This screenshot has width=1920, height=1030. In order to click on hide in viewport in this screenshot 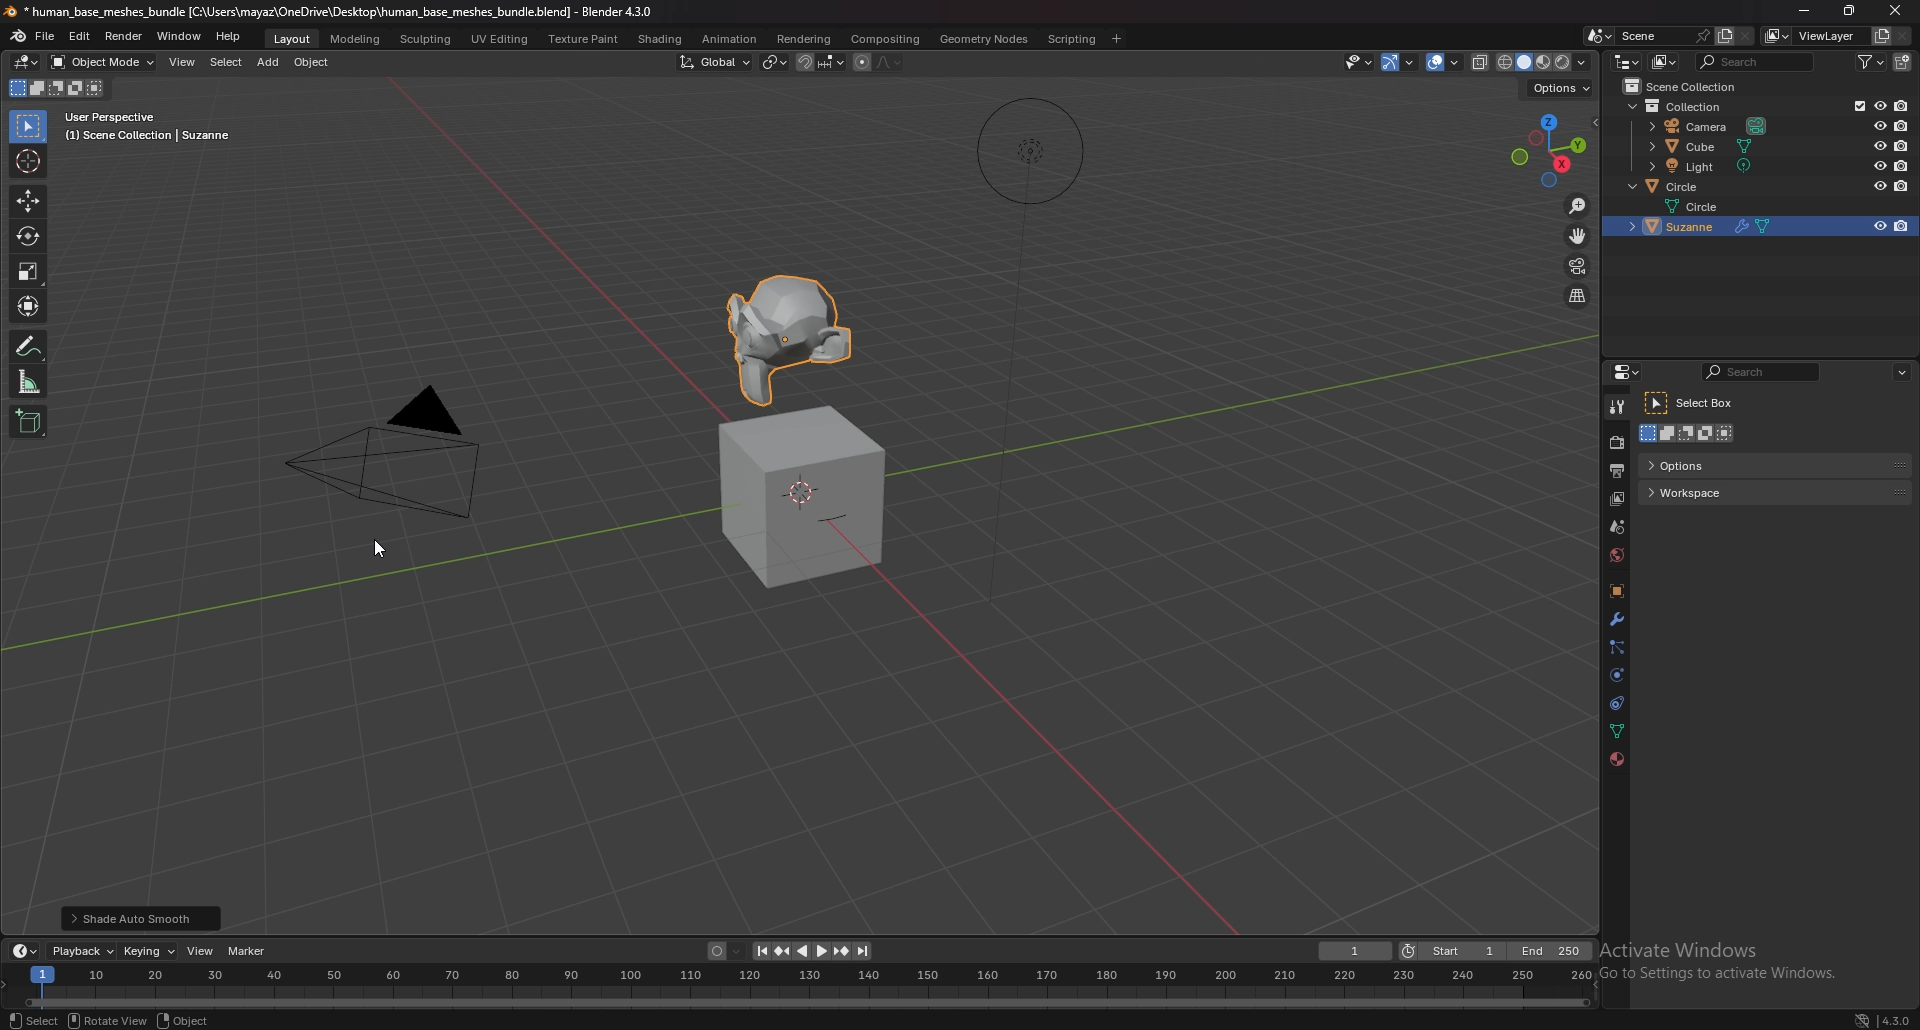, I will do `click(1879, 226)`.